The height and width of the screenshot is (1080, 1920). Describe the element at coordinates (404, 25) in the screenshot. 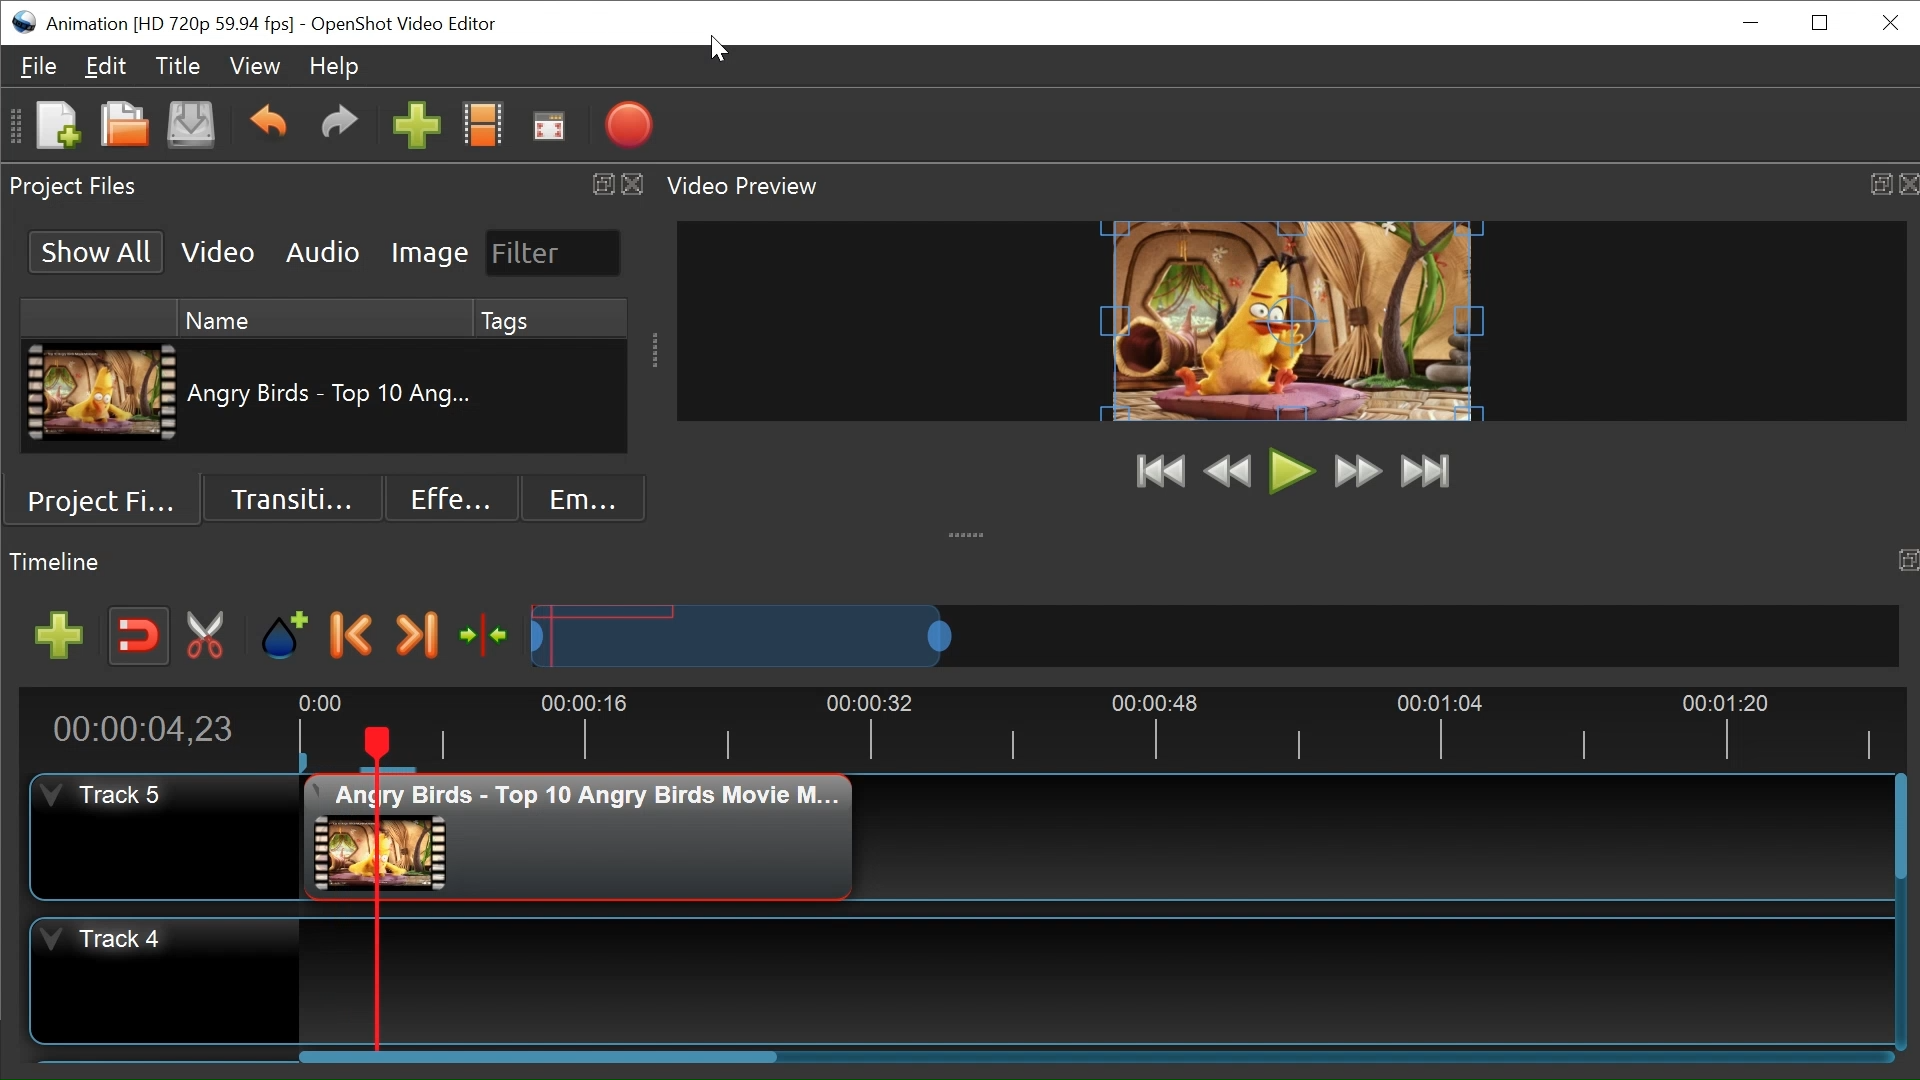

I see `OpenShot Video Editor` at that location.